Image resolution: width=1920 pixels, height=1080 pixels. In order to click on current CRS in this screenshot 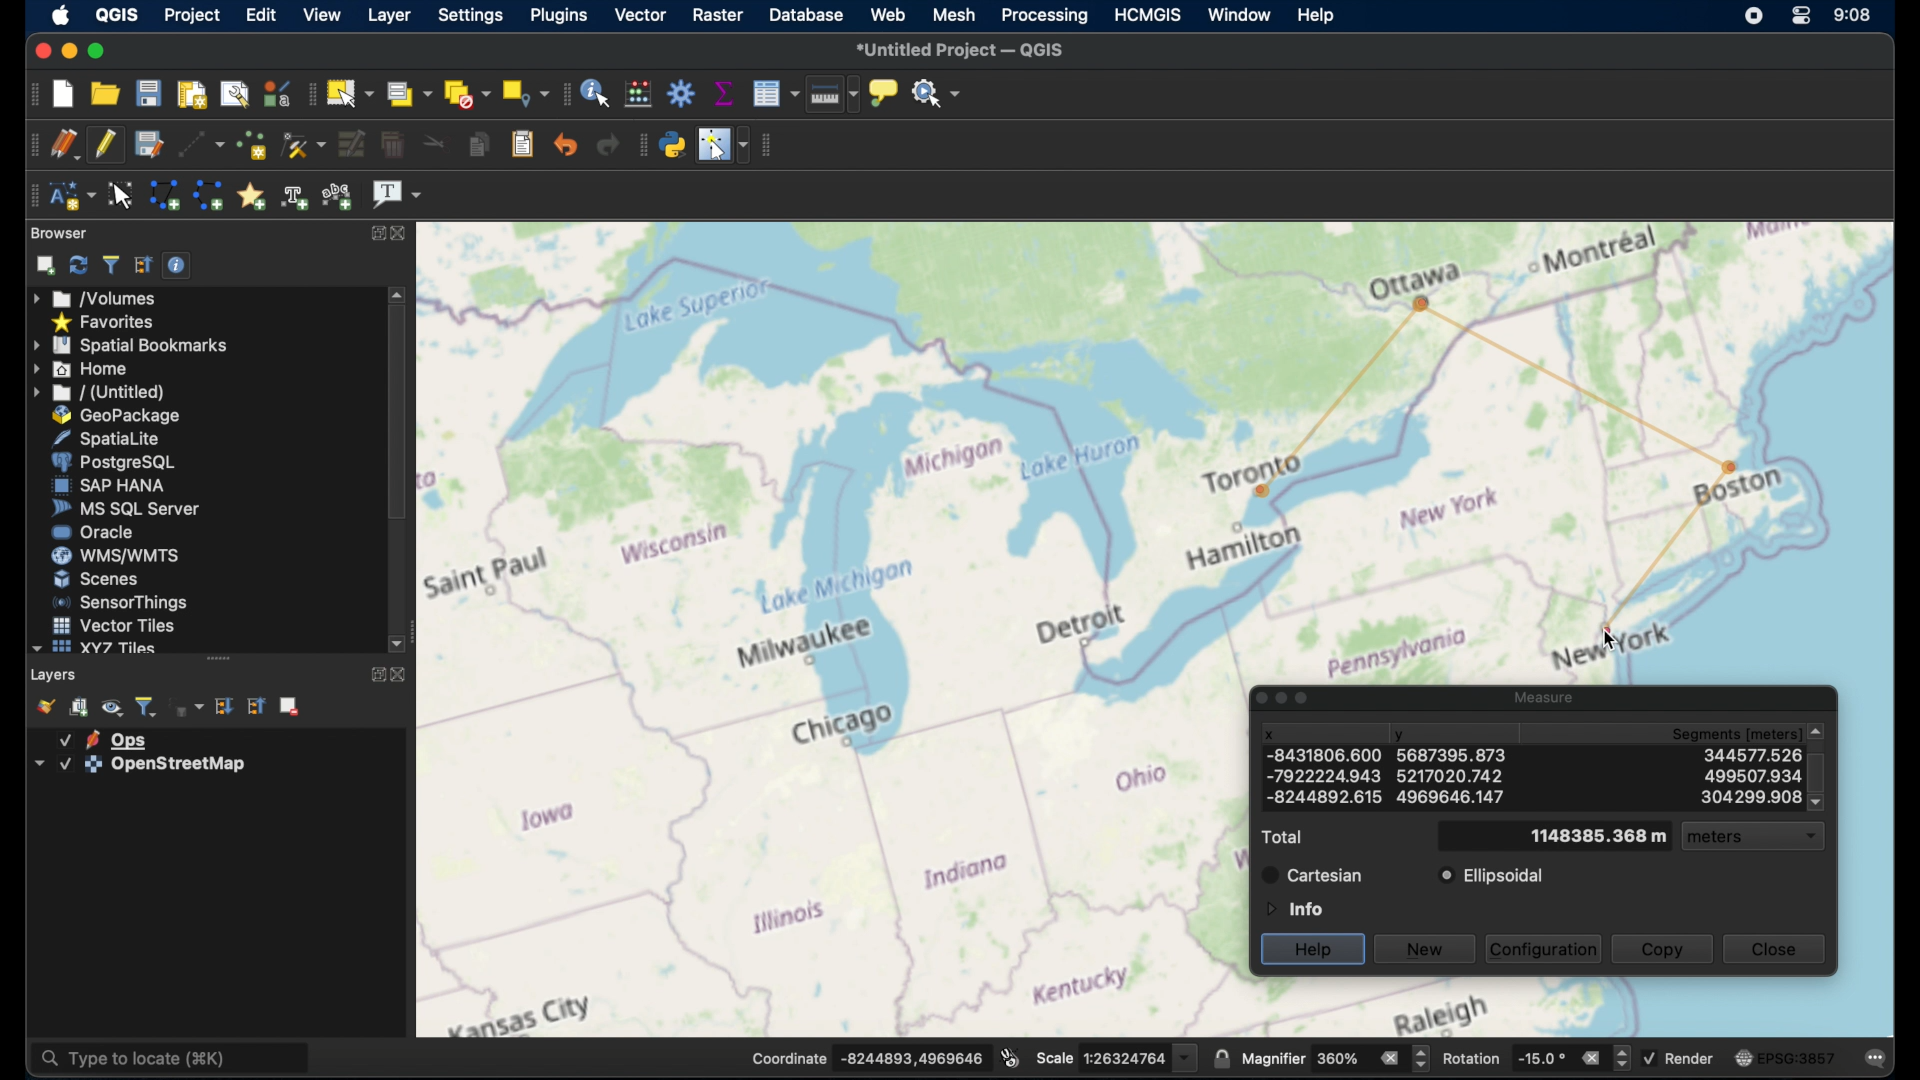, I will do `click(1785, 1055)`.